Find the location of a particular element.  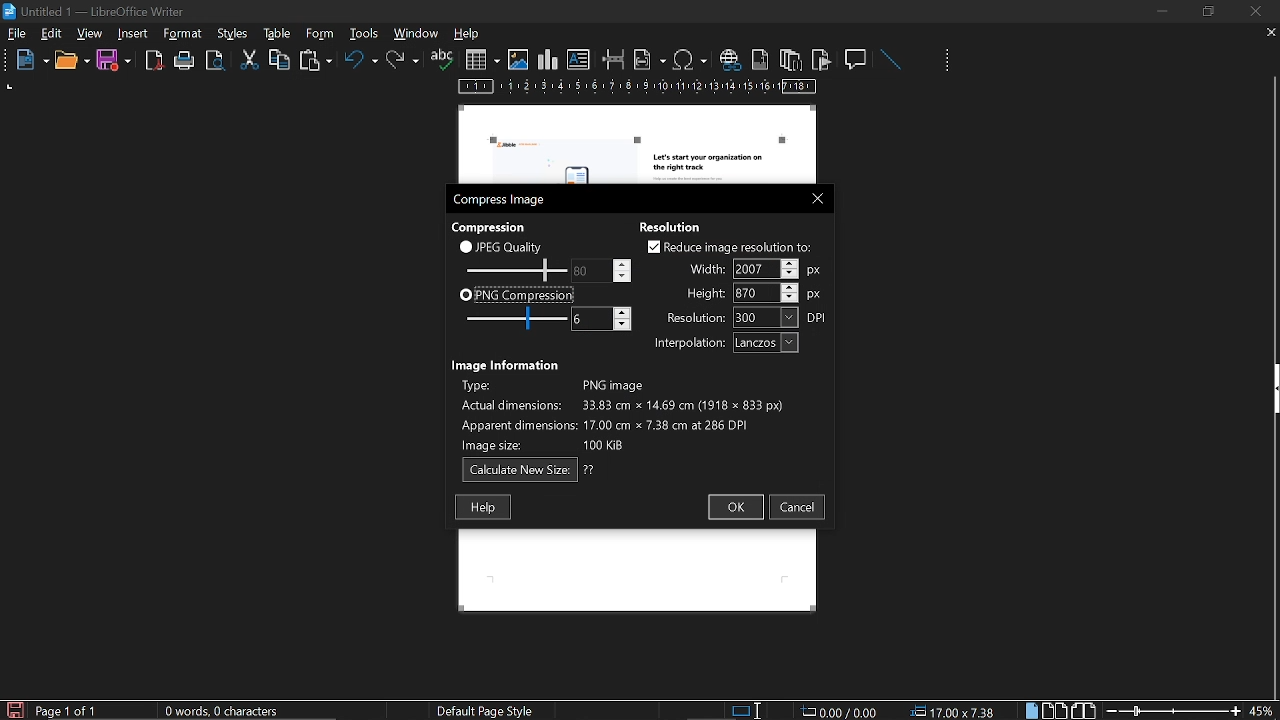

reduce image resolution is located at coordinates (729, 247).